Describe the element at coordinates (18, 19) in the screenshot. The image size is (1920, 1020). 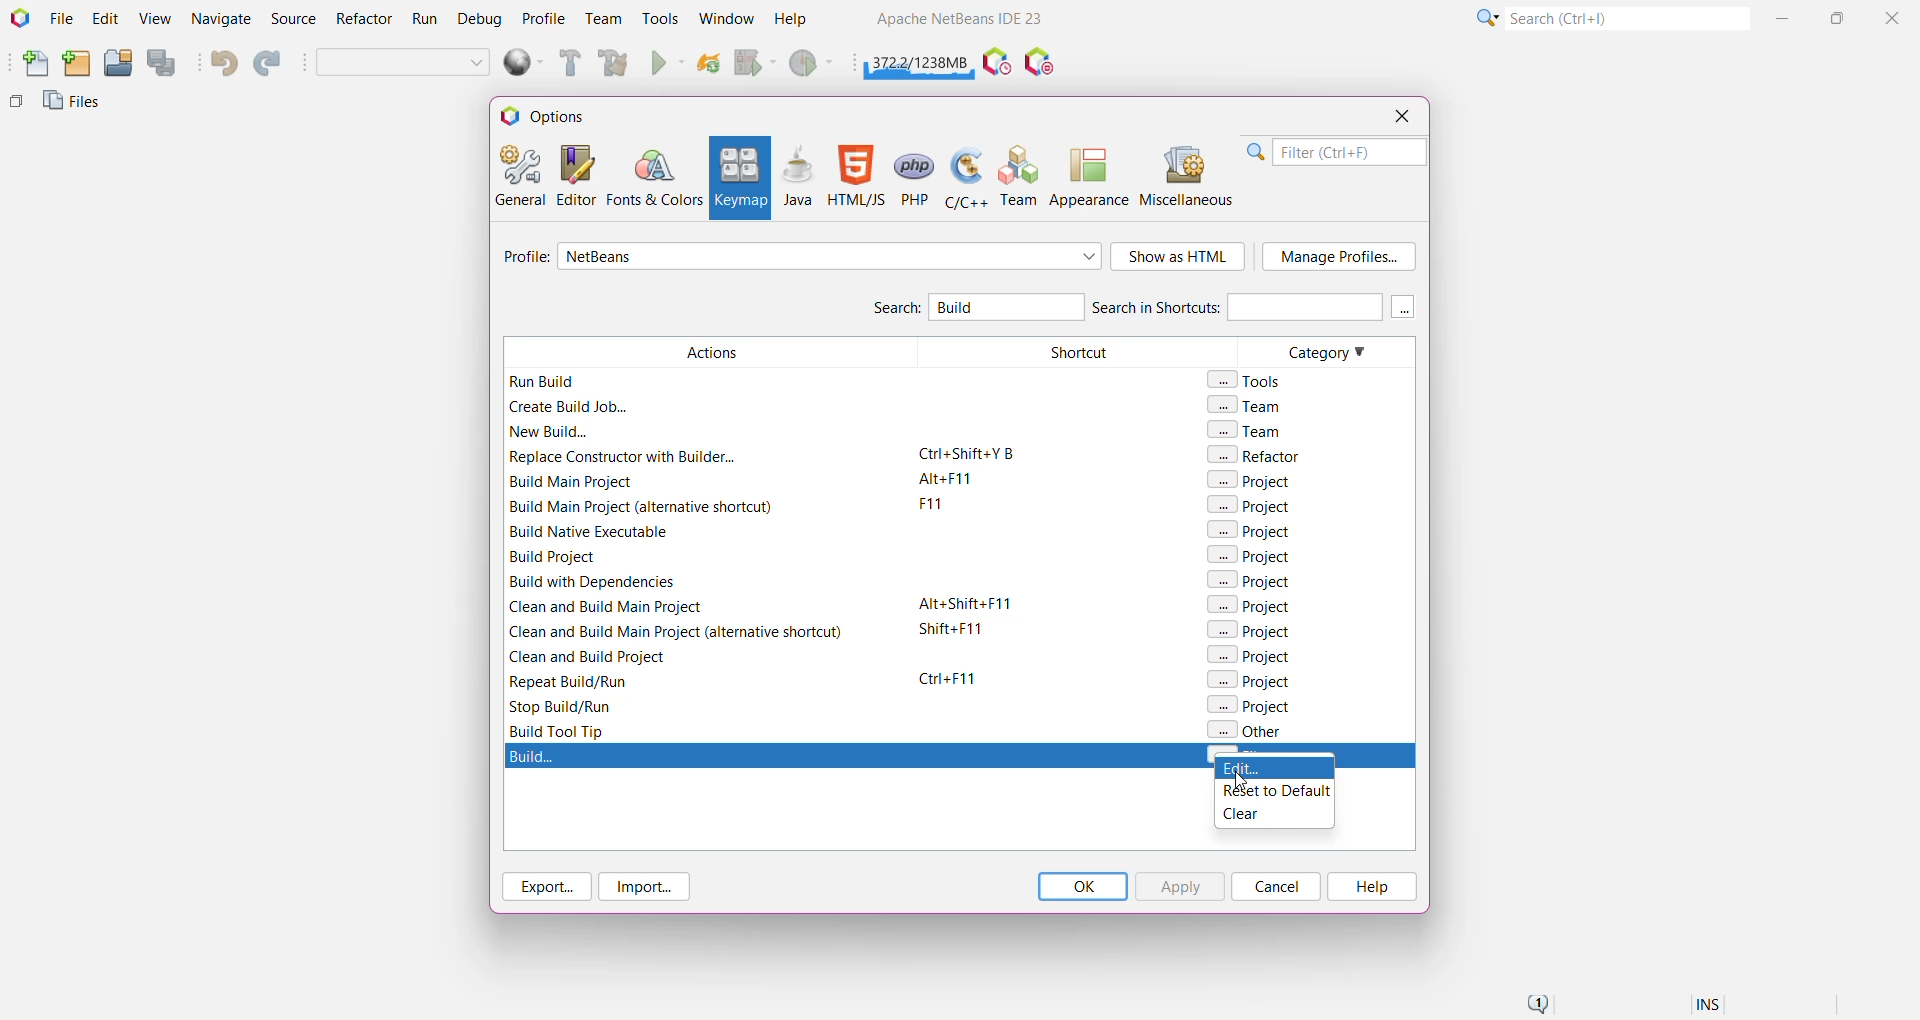
I see `Application Logo` at that location.